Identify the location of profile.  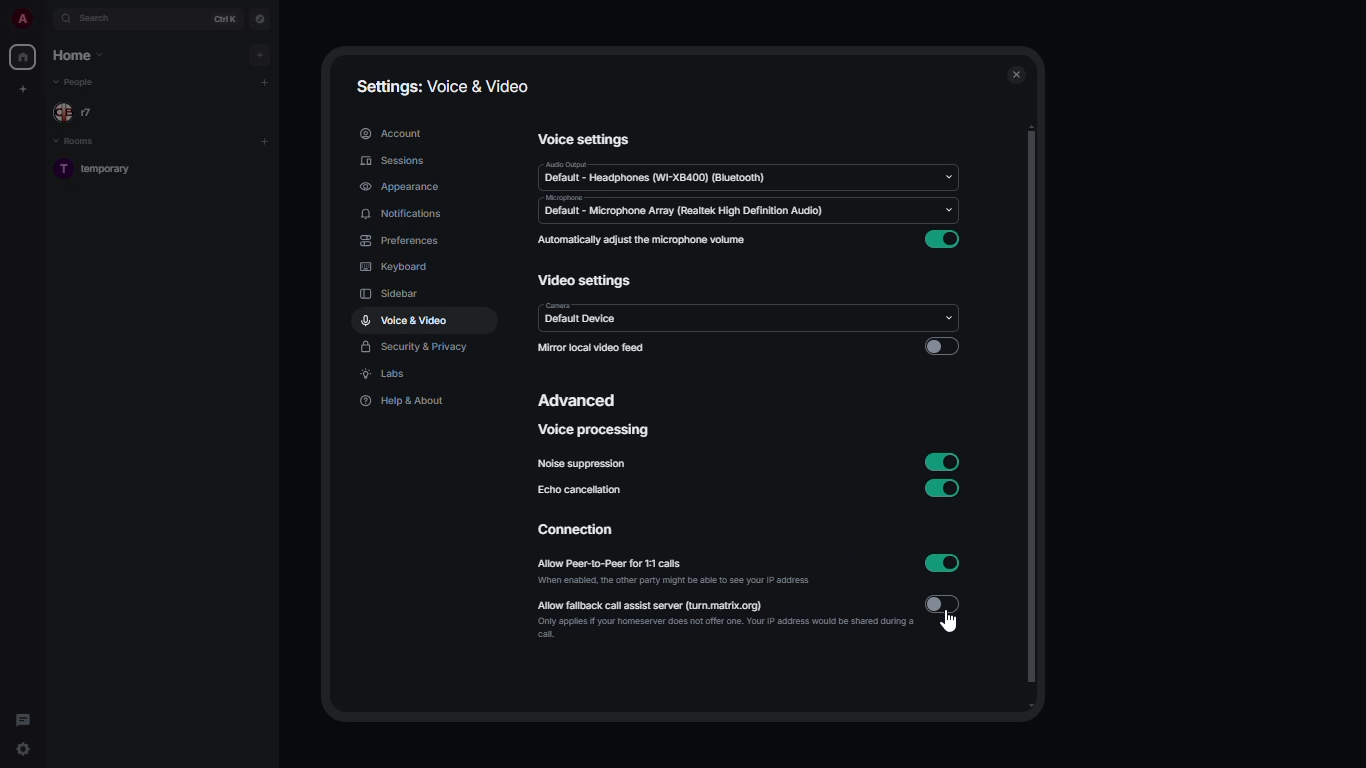
(22, 19).